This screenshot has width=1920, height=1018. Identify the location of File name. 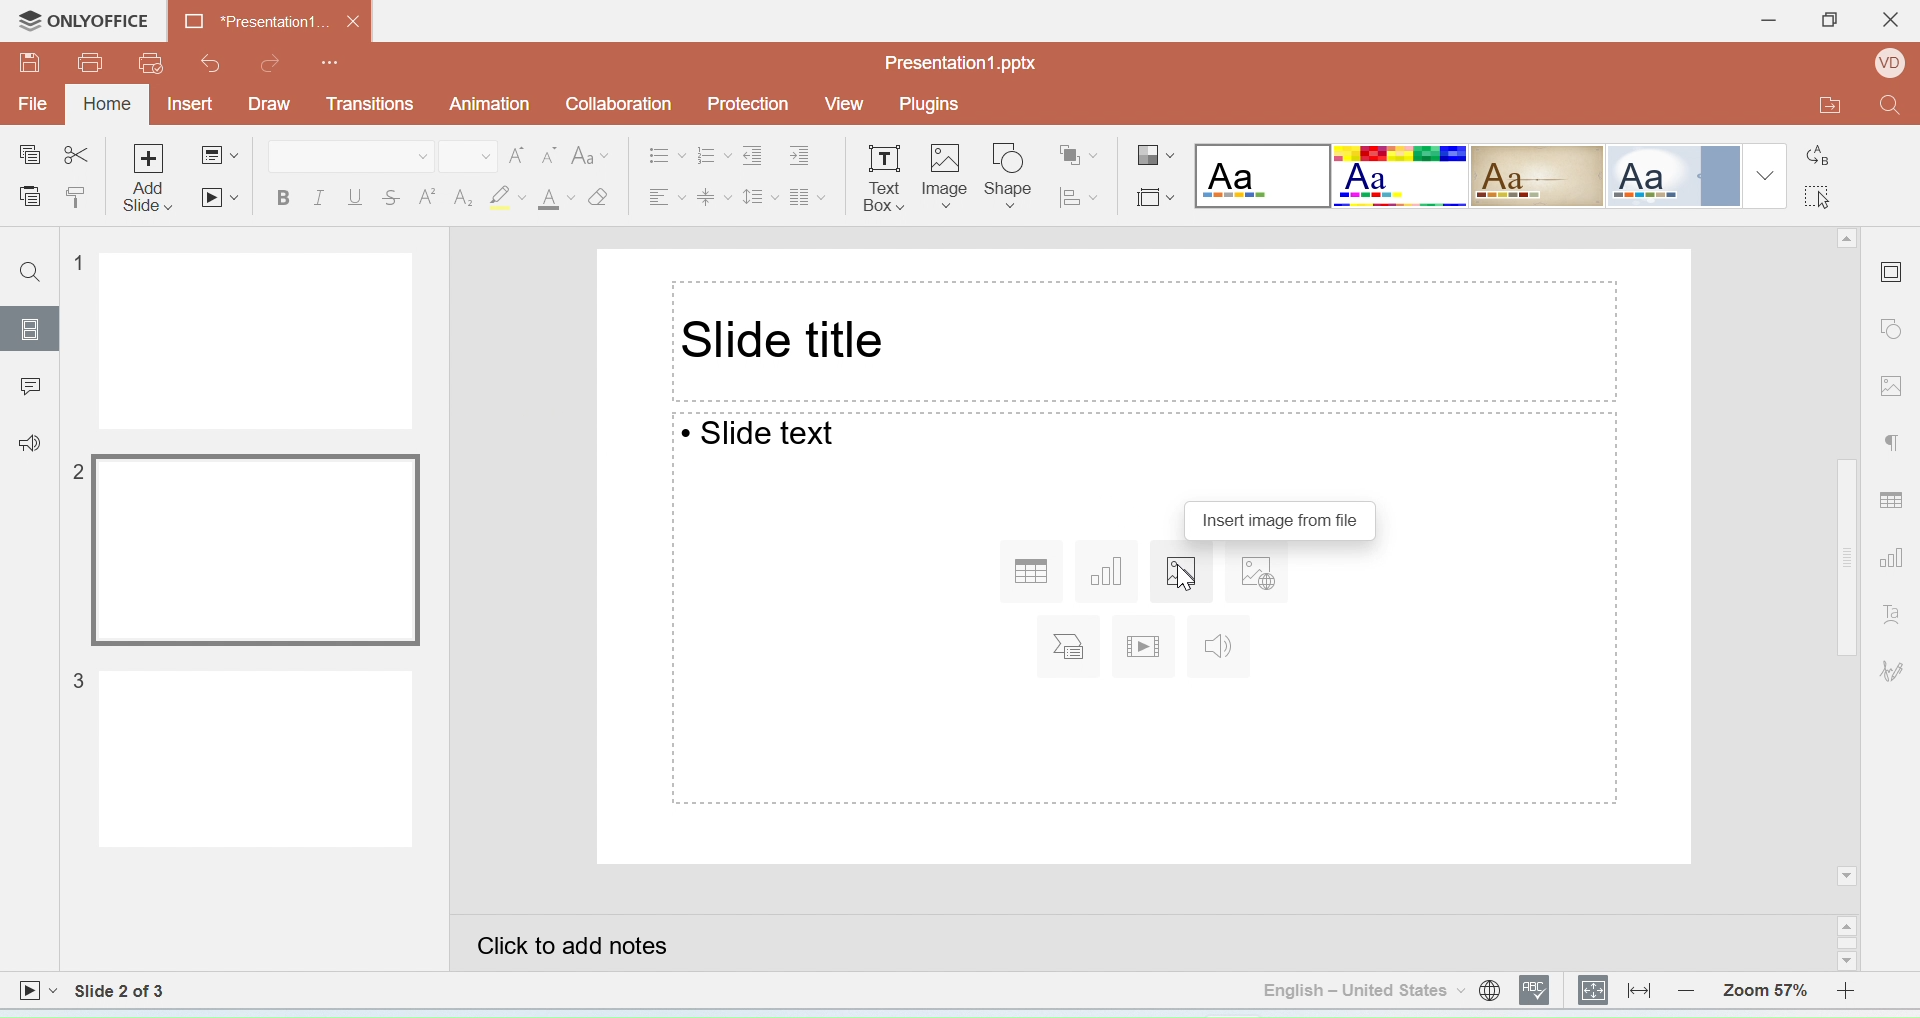
(962, 63).